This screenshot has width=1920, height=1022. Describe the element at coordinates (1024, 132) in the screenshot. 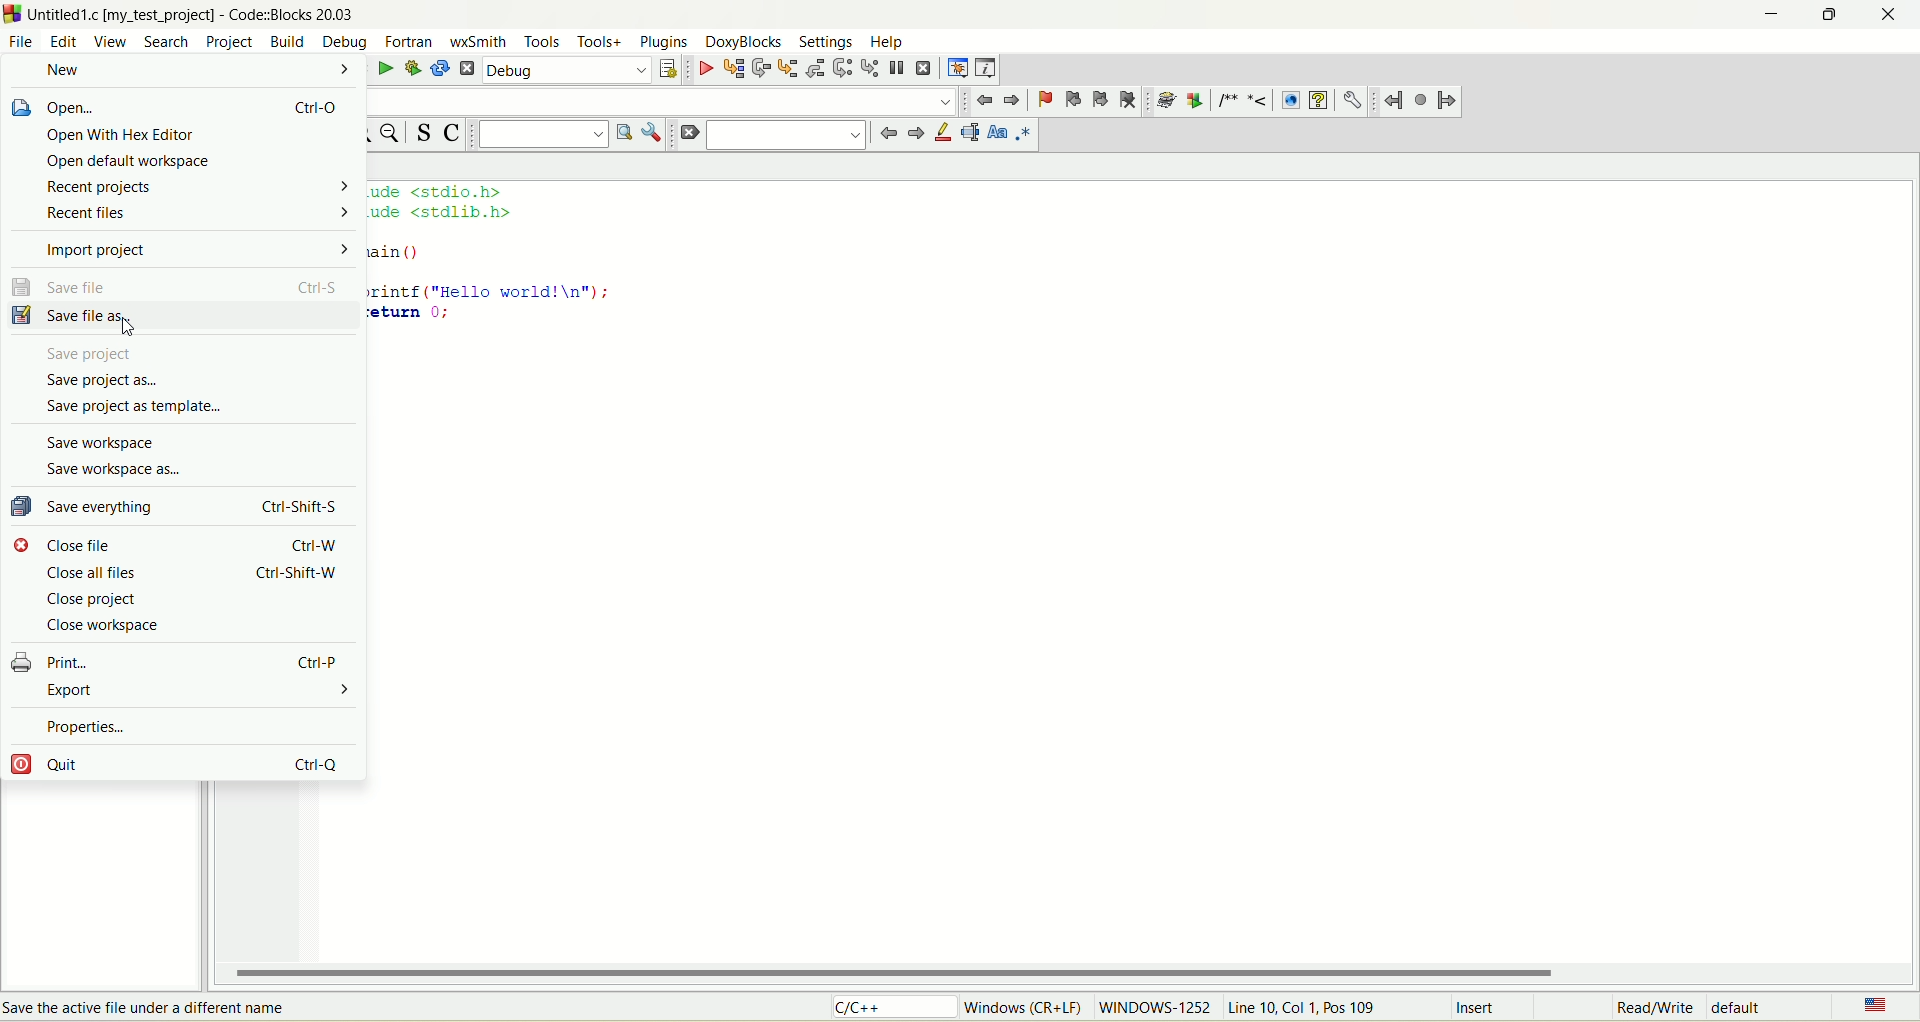

I see `regex` at that location.